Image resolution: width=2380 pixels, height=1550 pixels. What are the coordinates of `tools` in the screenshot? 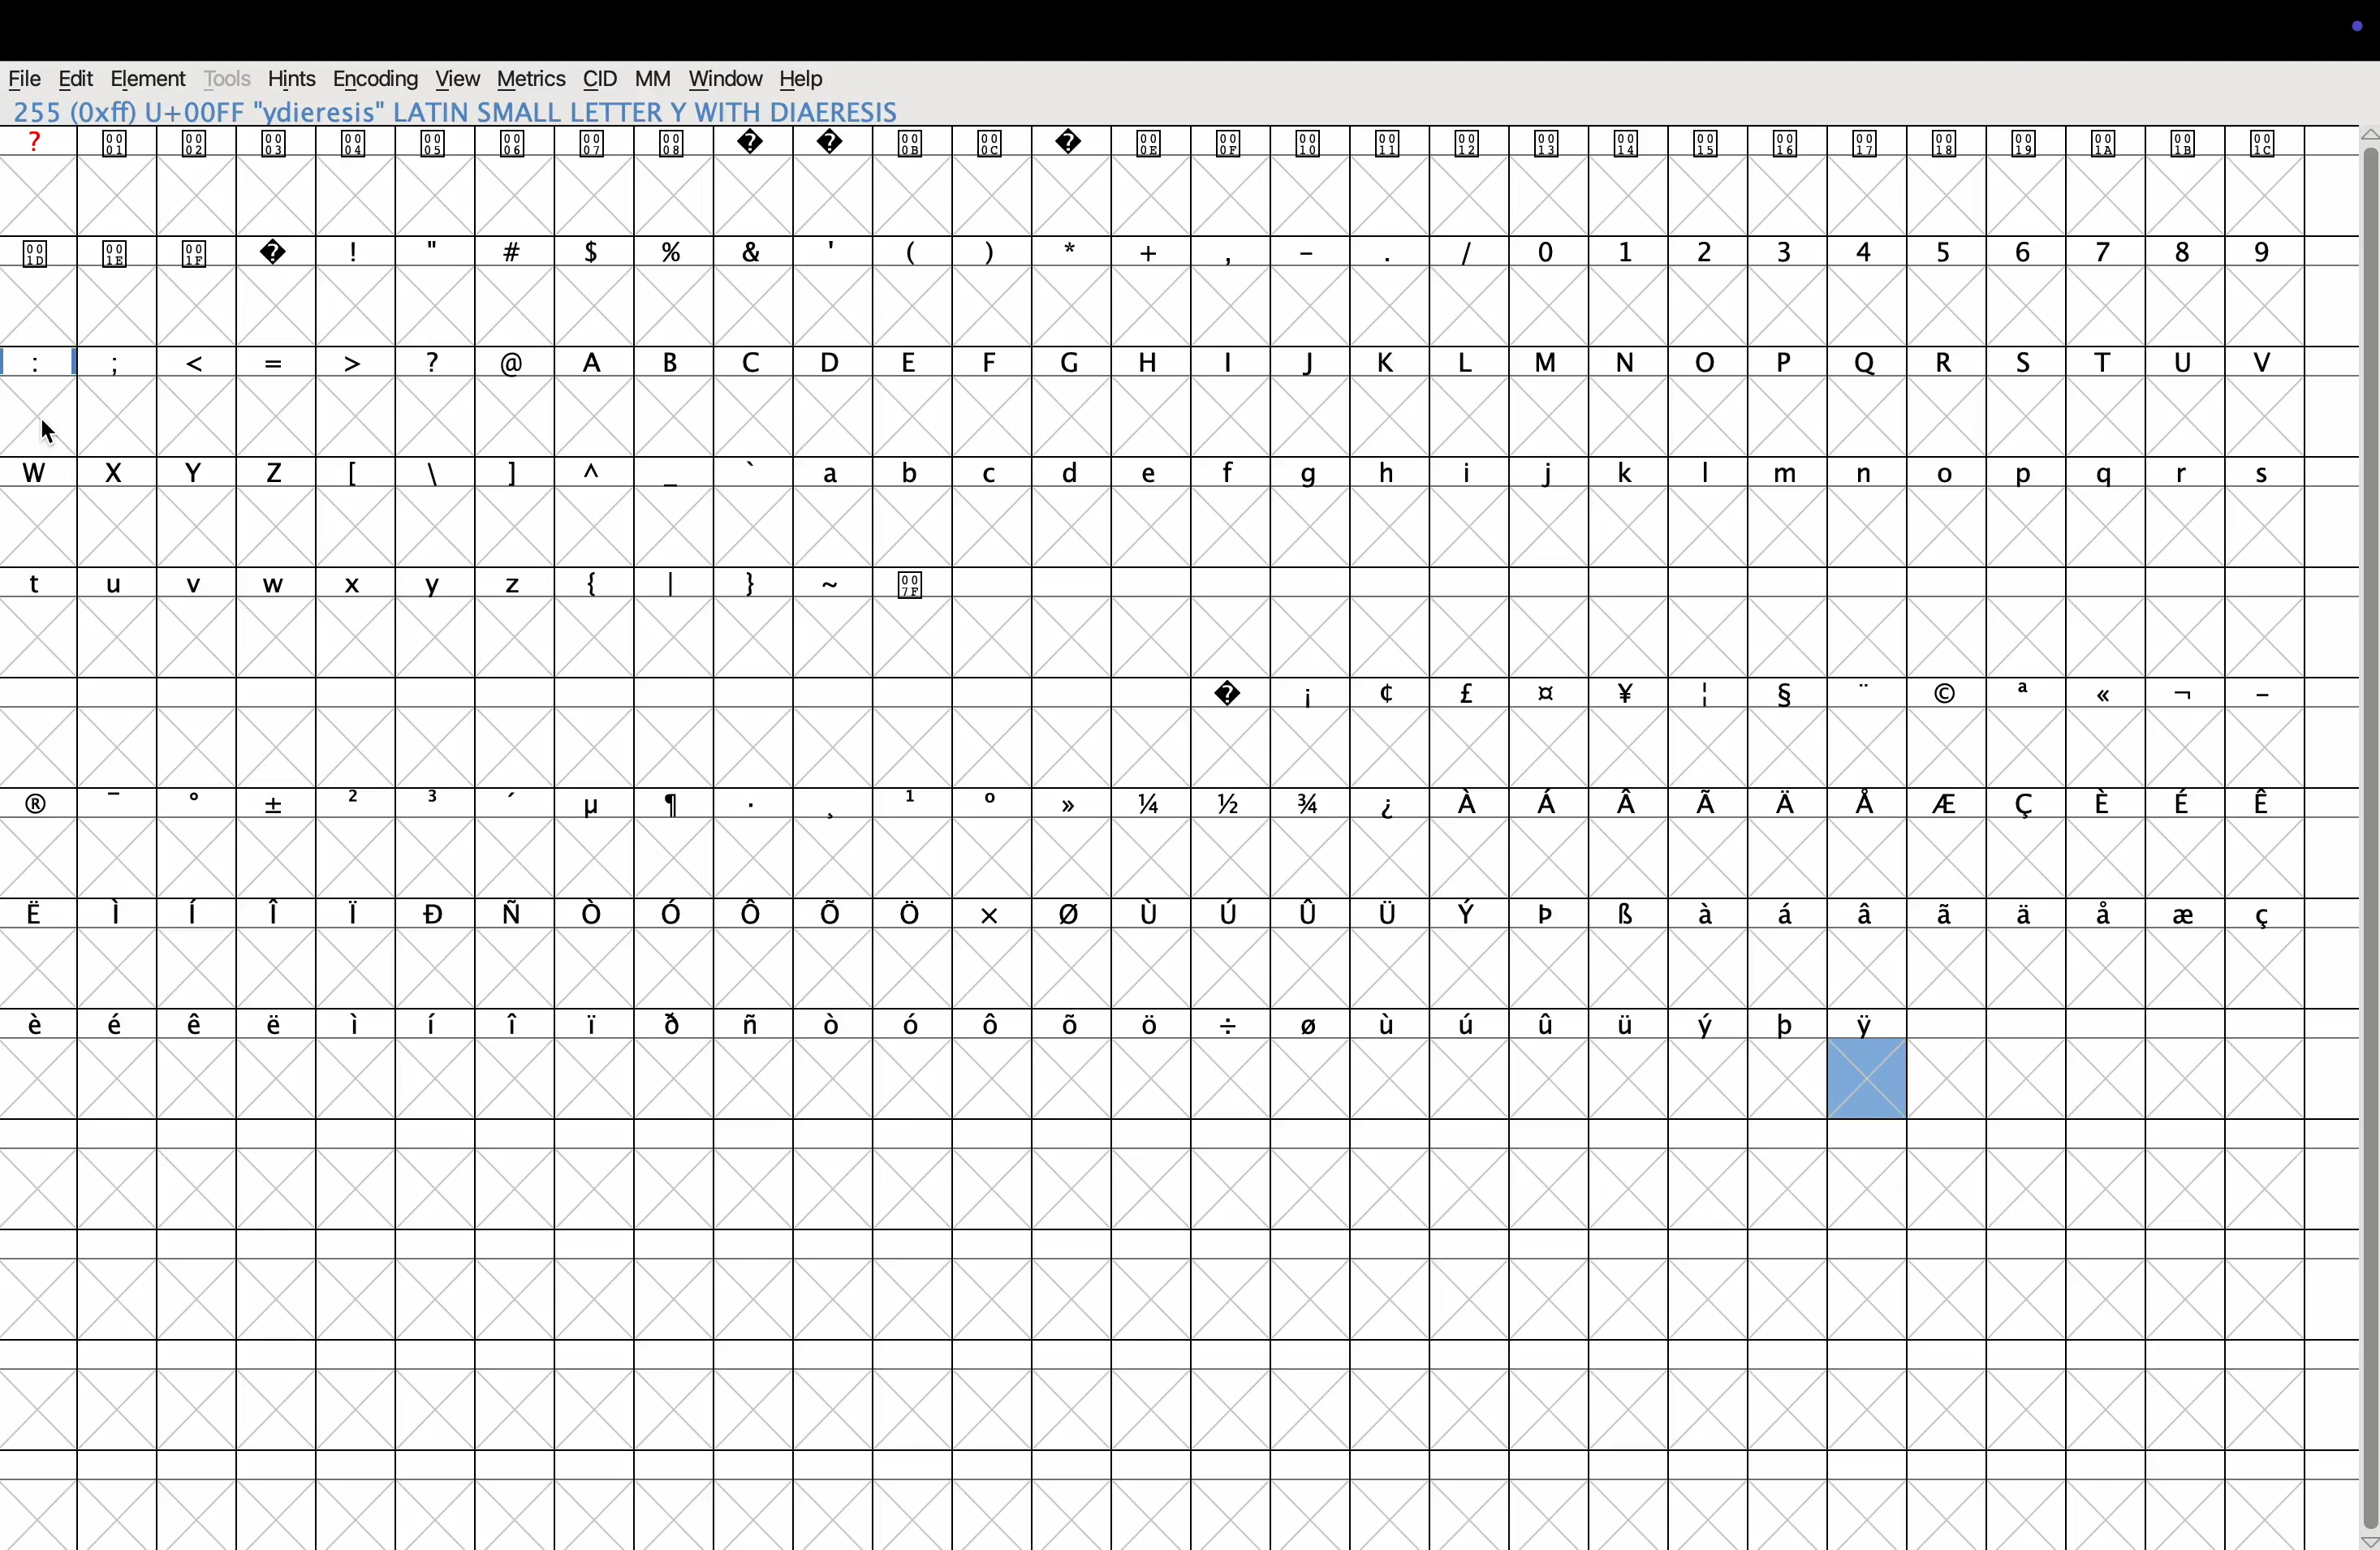 It's located at (225, 79).